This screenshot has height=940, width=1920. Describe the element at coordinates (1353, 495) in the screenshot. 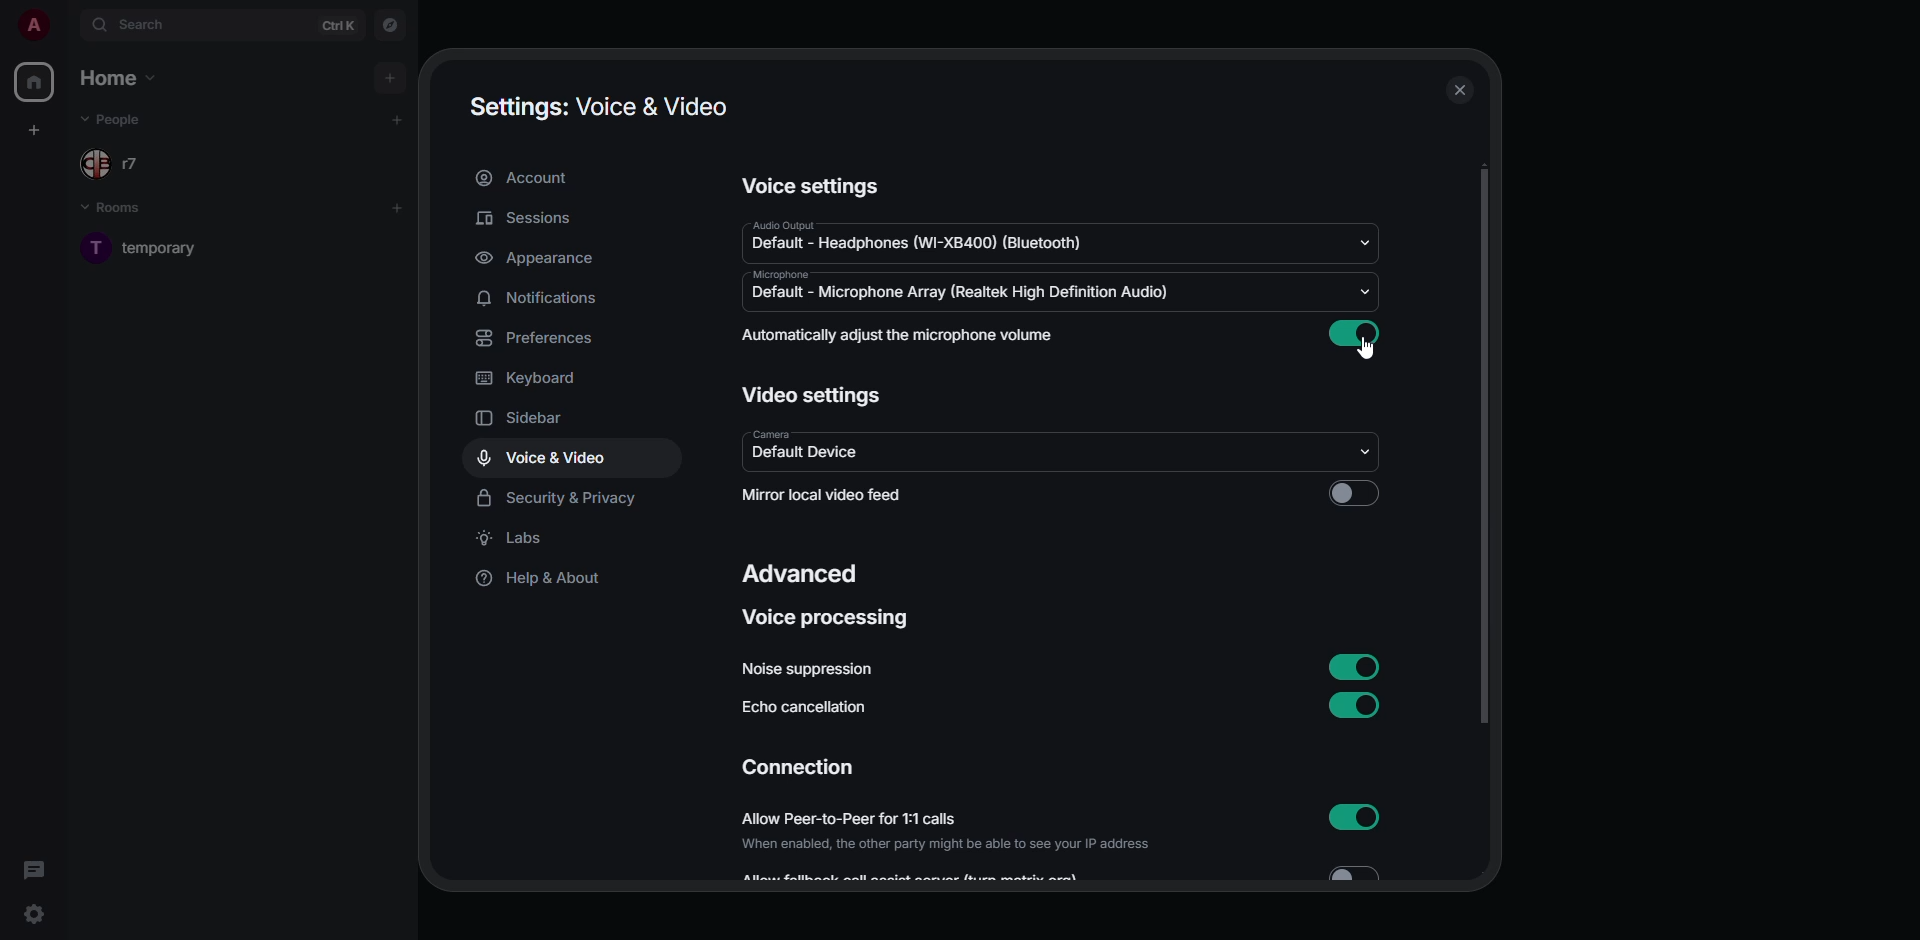

I see `click to enable` at that location.